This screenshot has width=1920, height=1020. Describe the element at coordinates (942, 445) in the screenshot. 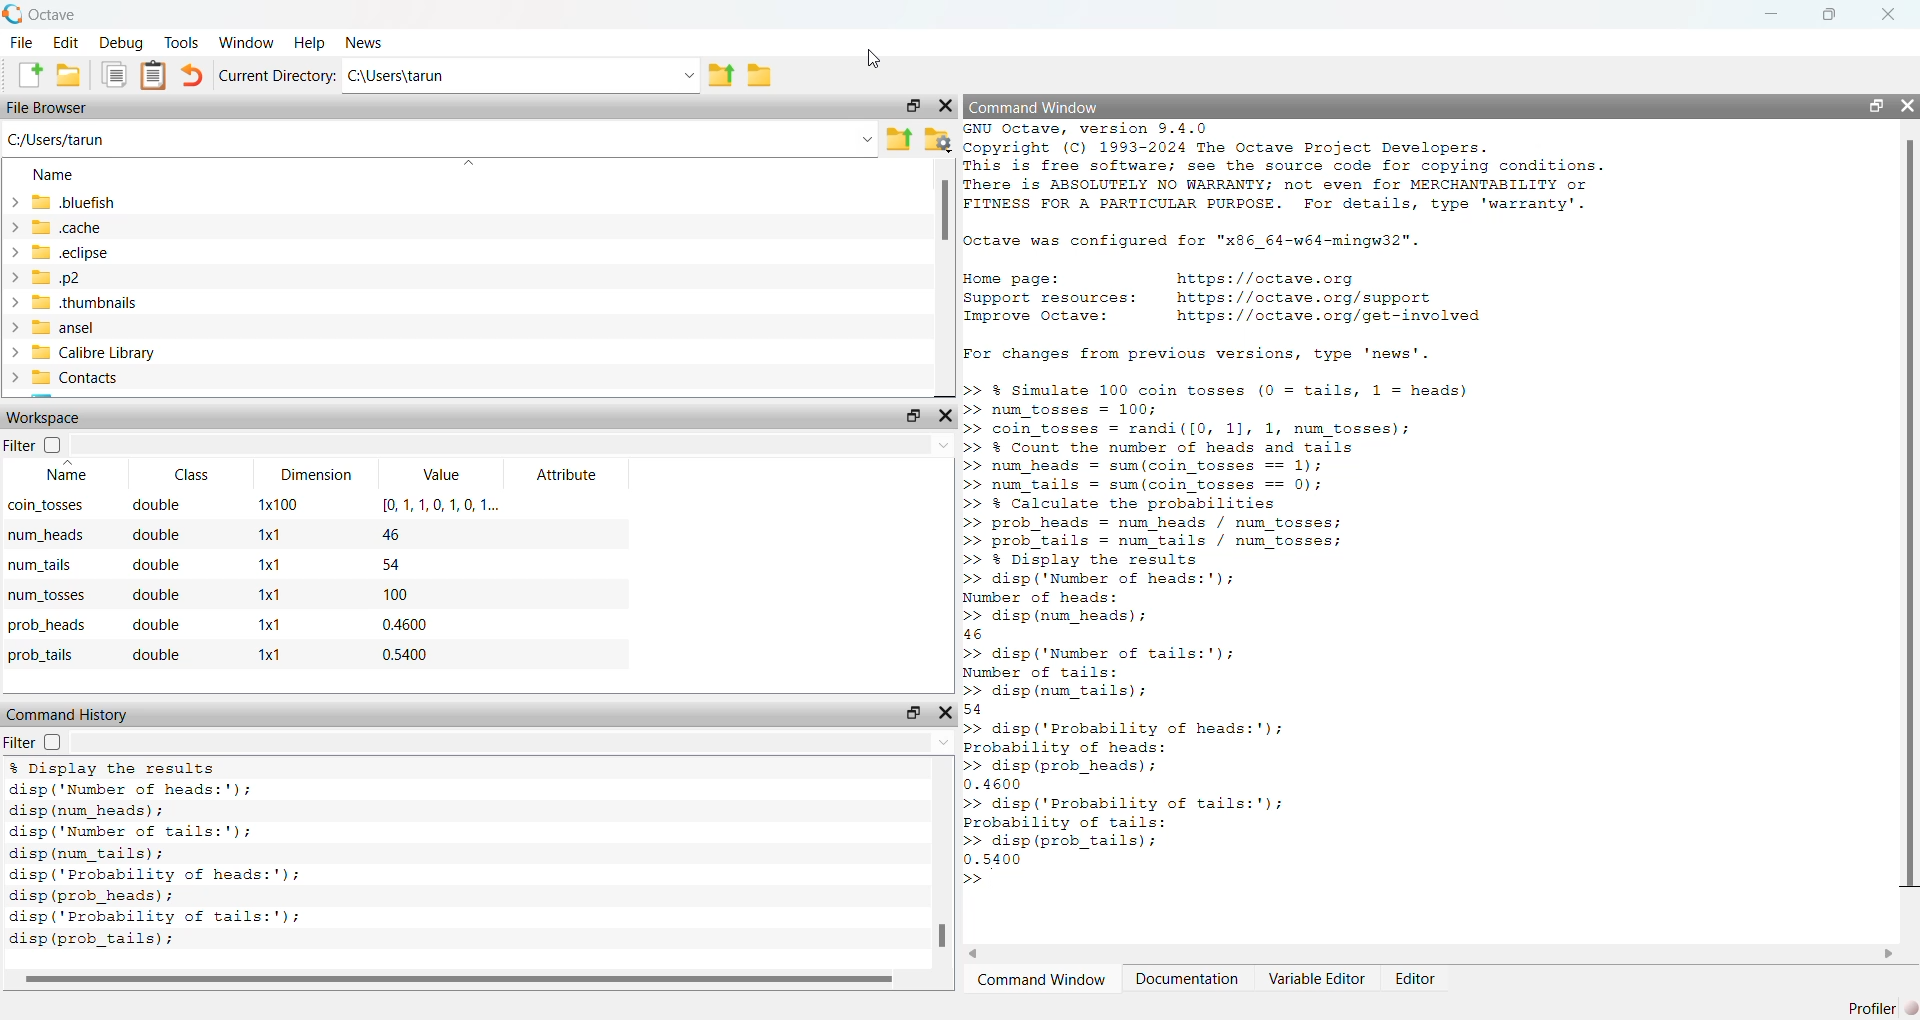

I see `dropdown` at that location.